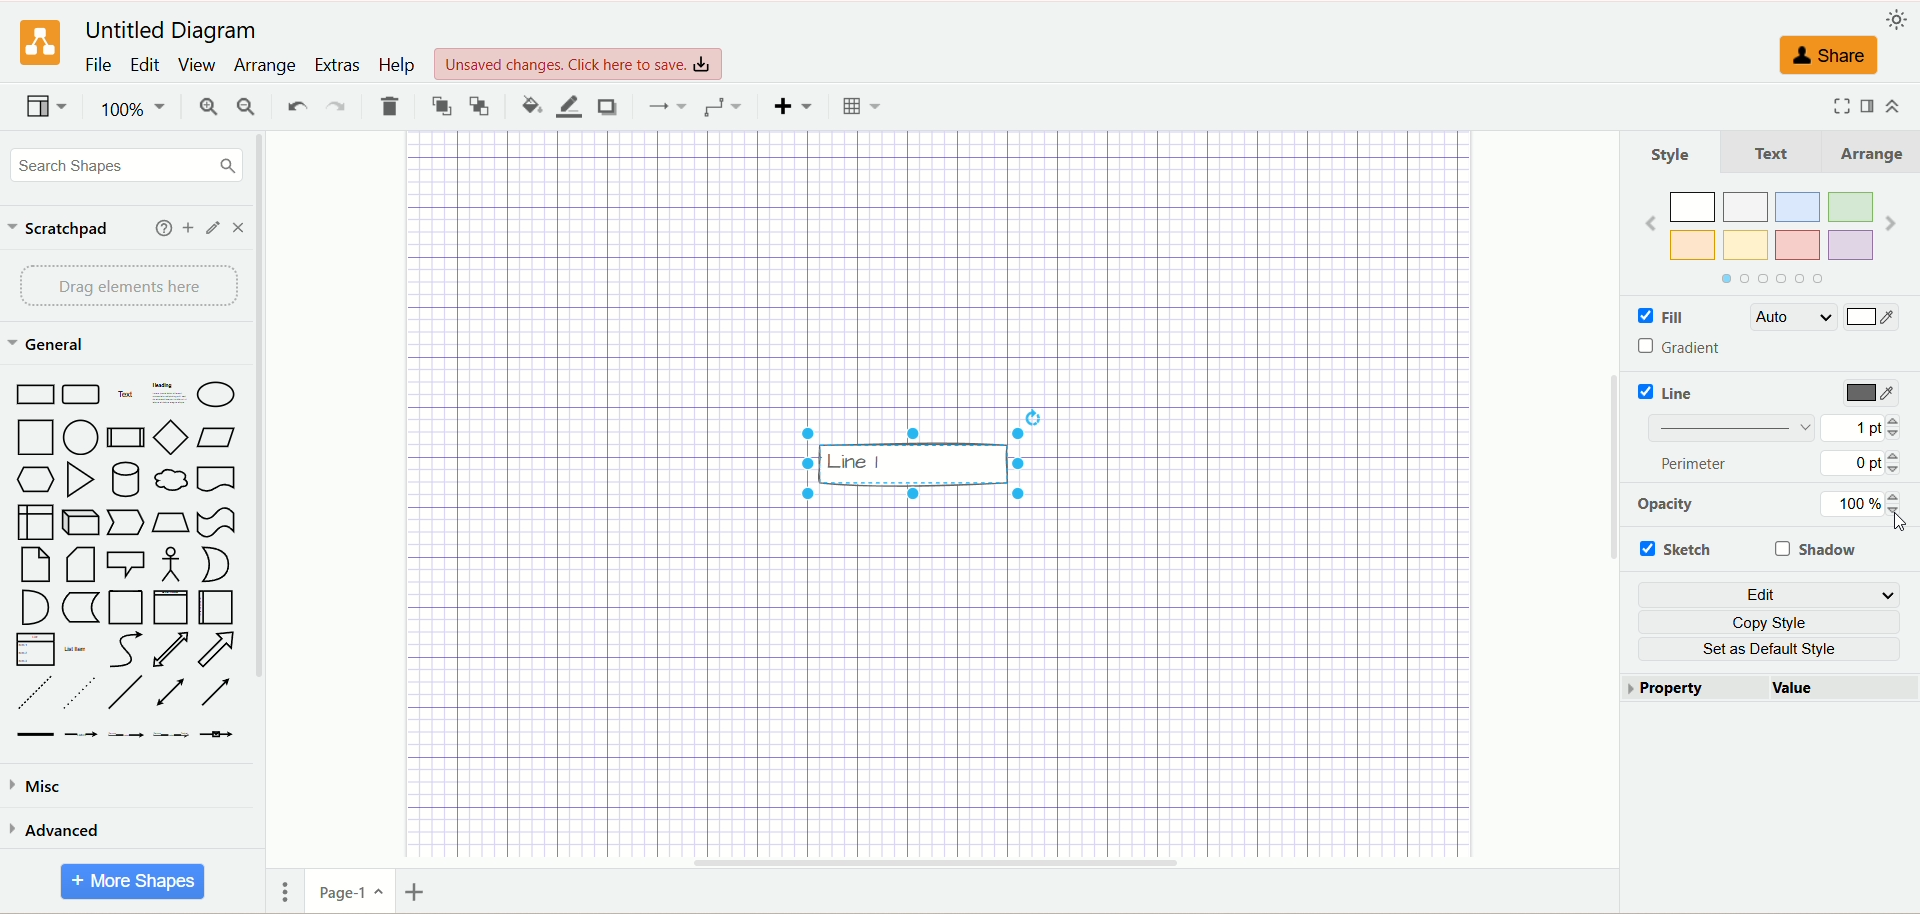 This screenshot has height=914, width=1920. I want to click on Text, so click(127, 393).